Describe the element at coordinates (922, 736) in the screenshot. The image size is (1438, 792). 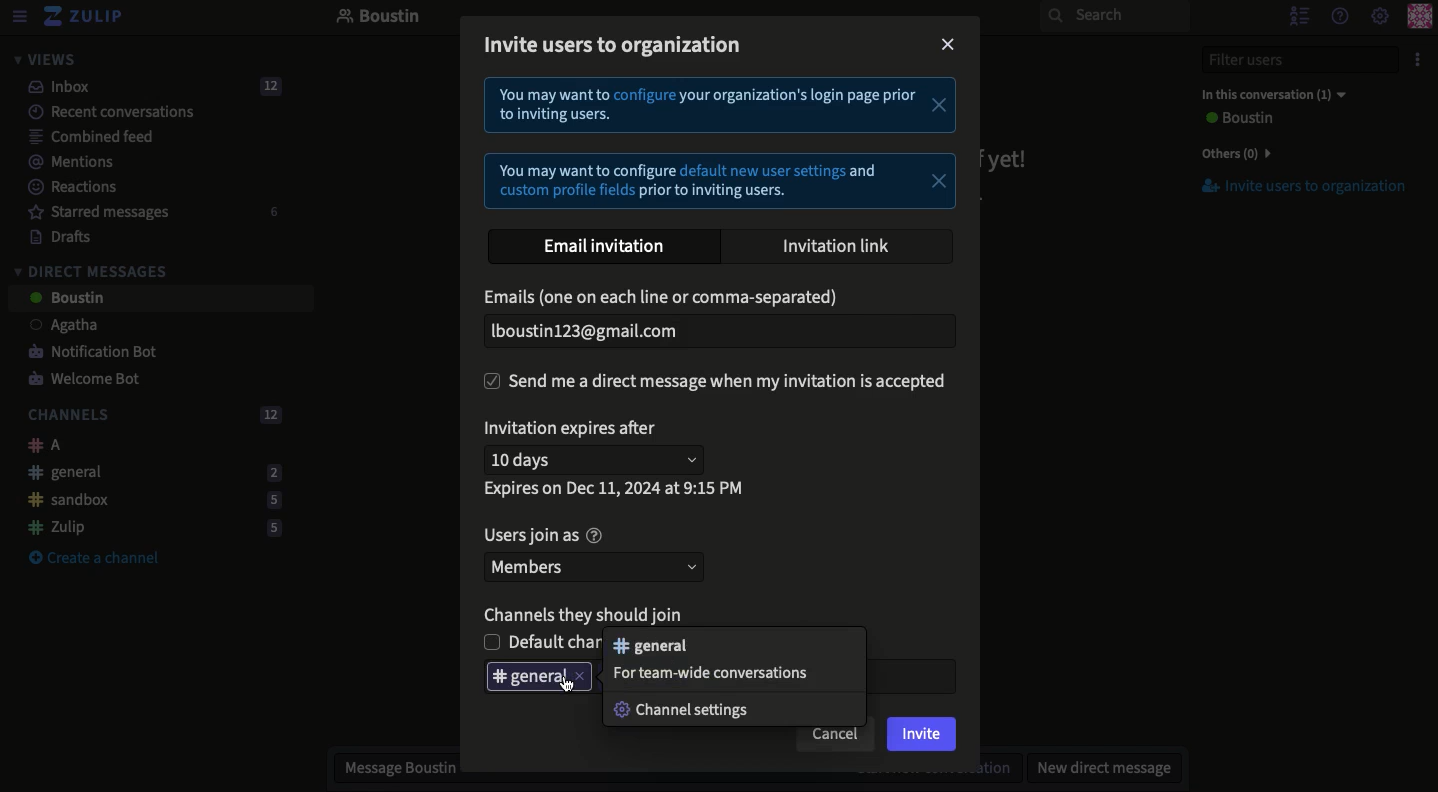
I see `Invite` at that location.